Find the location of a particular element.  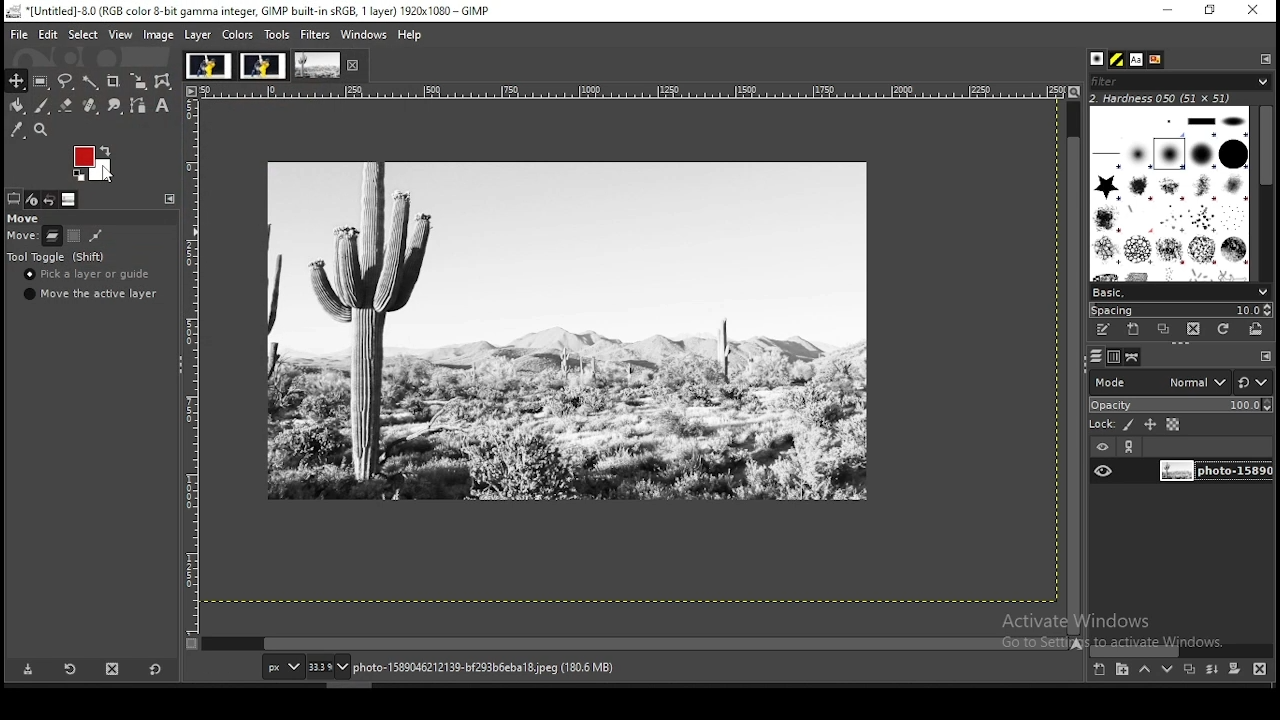

delete brush is located at coordinates (1193, 330).